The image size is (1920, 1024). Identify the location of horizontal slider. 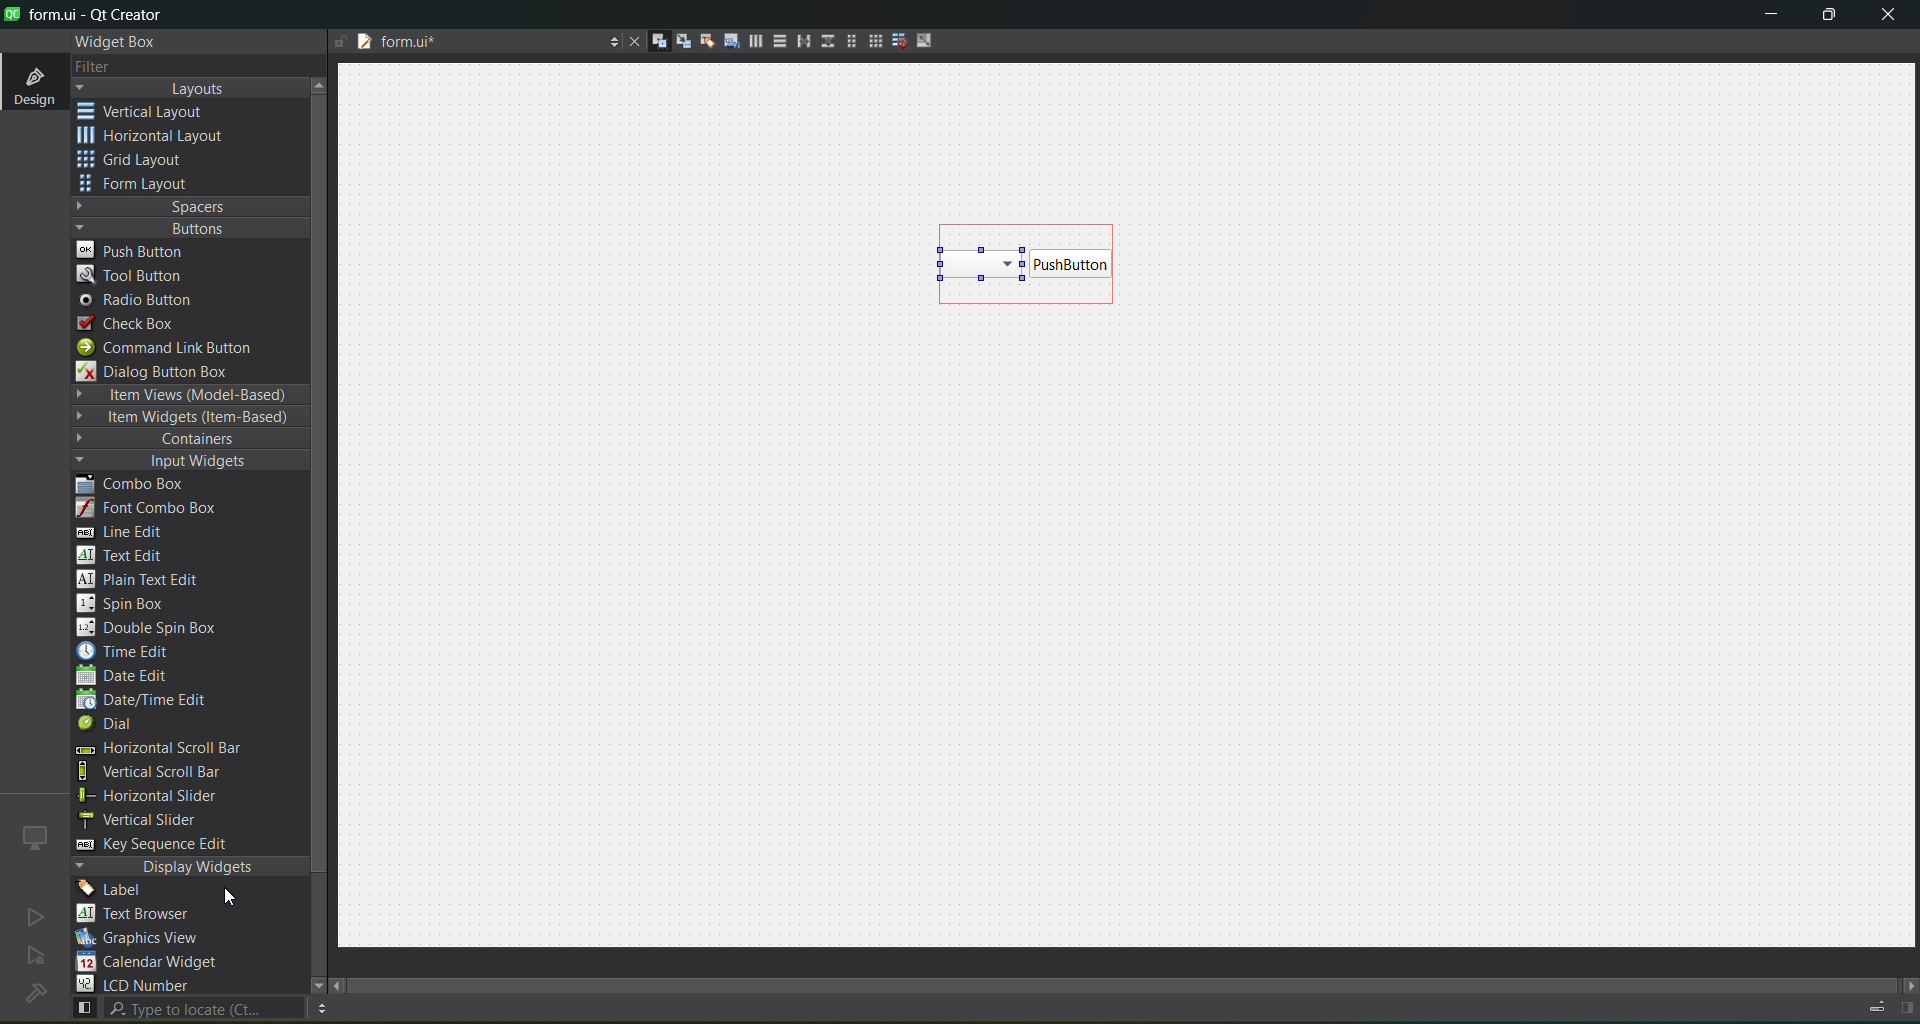
(170, 796).